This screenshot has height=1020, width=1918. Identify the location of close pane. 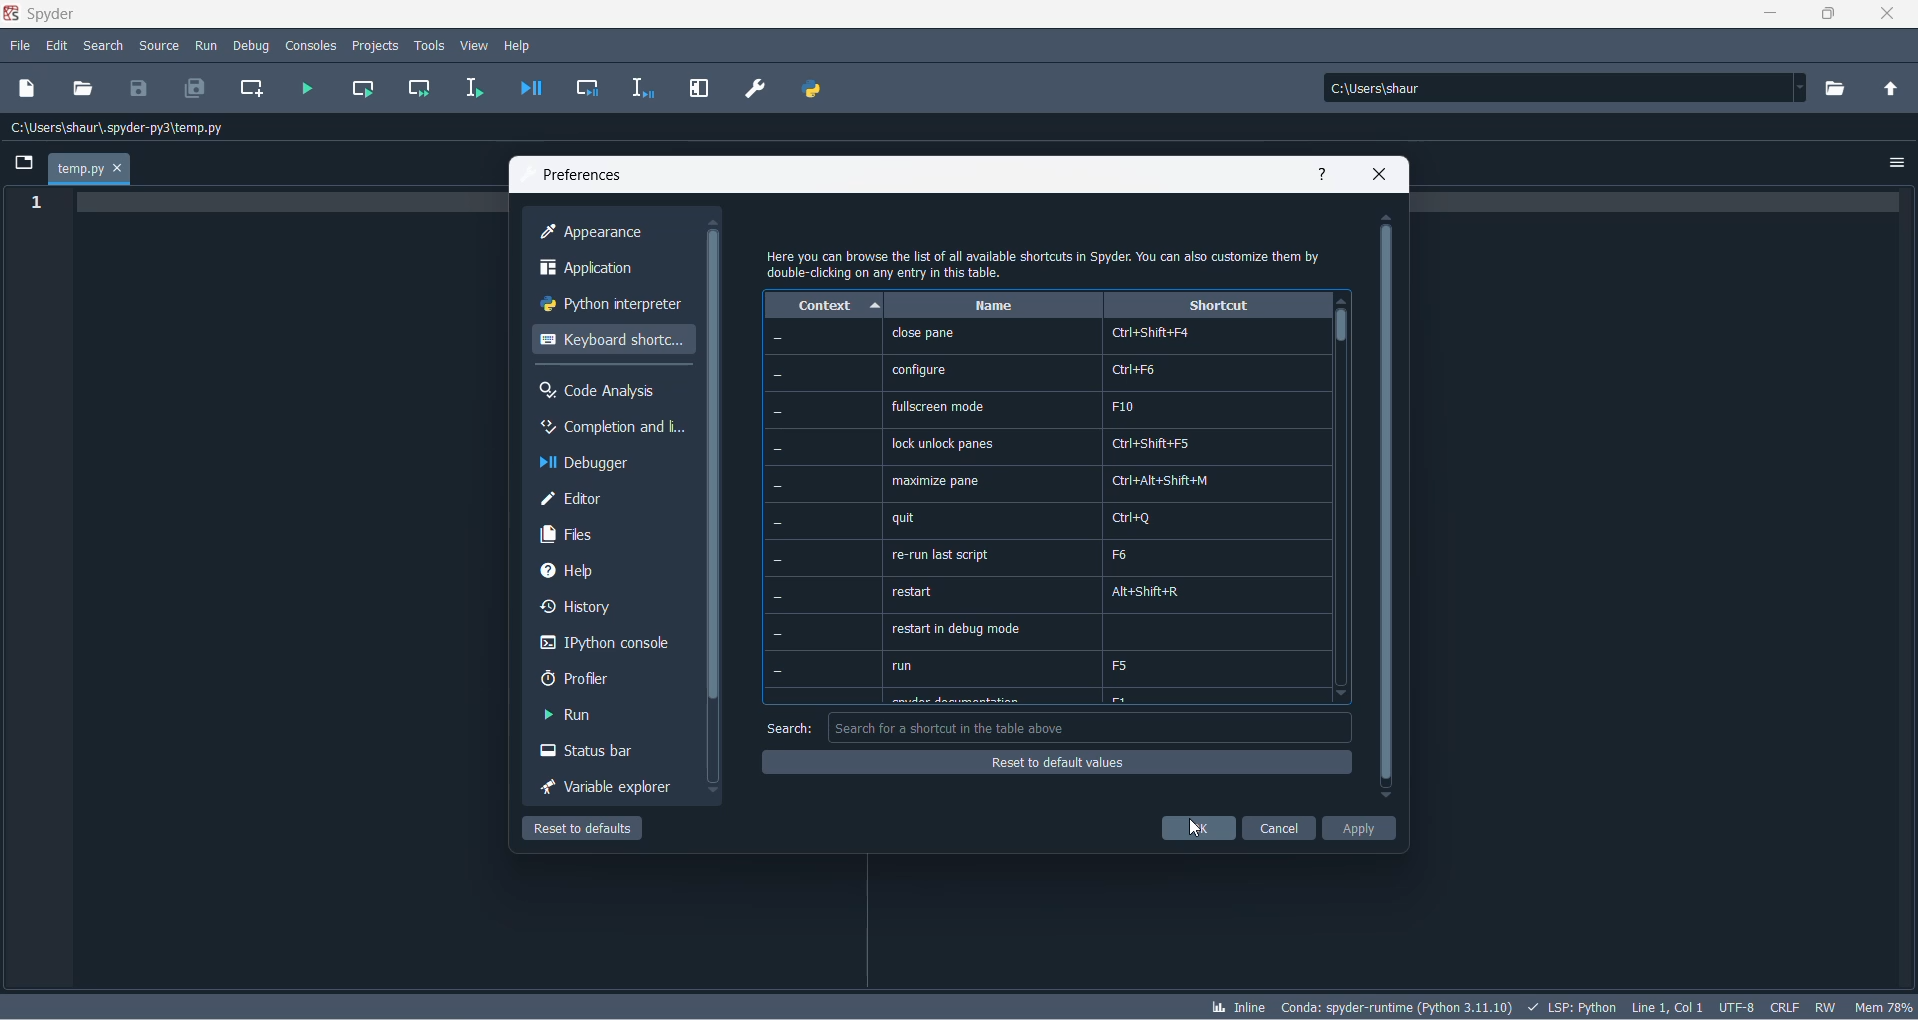
(922, 334).